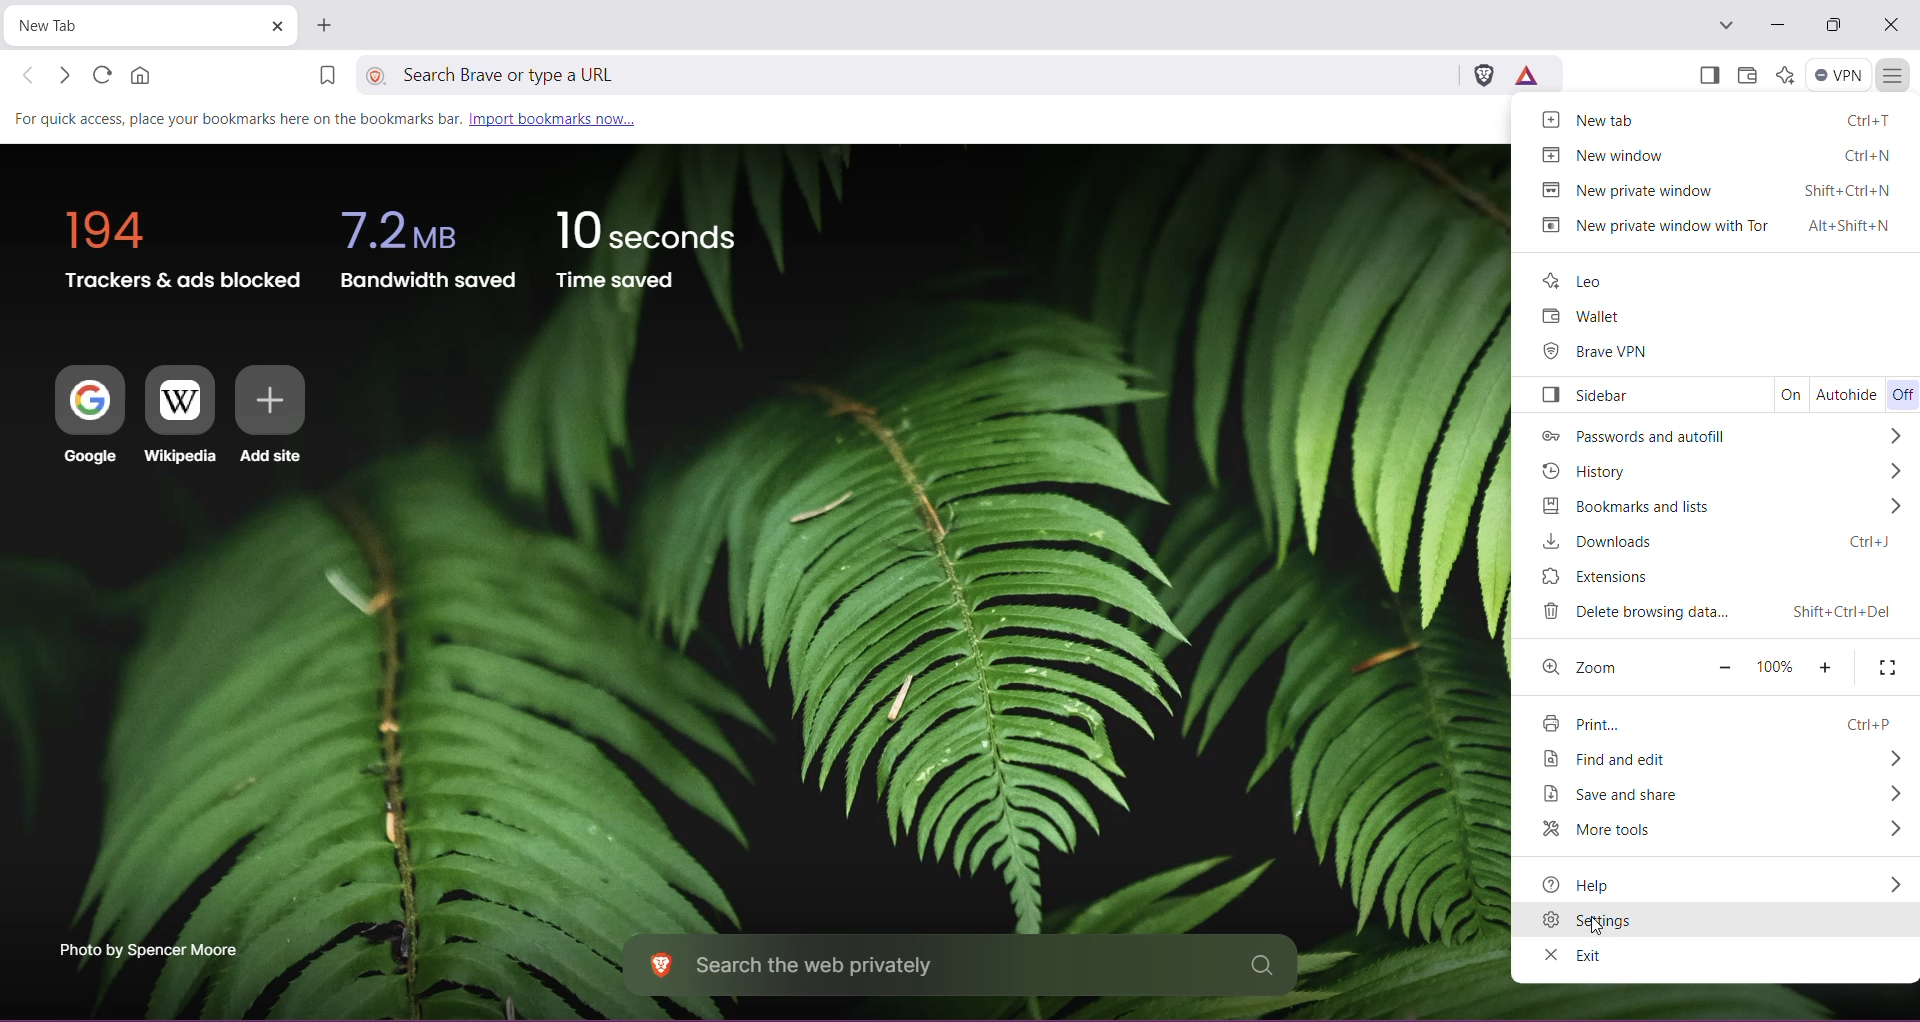 This screenshot has height=1022, width=1920. I want to click on Passwords and autofill, so click(1629, 437).